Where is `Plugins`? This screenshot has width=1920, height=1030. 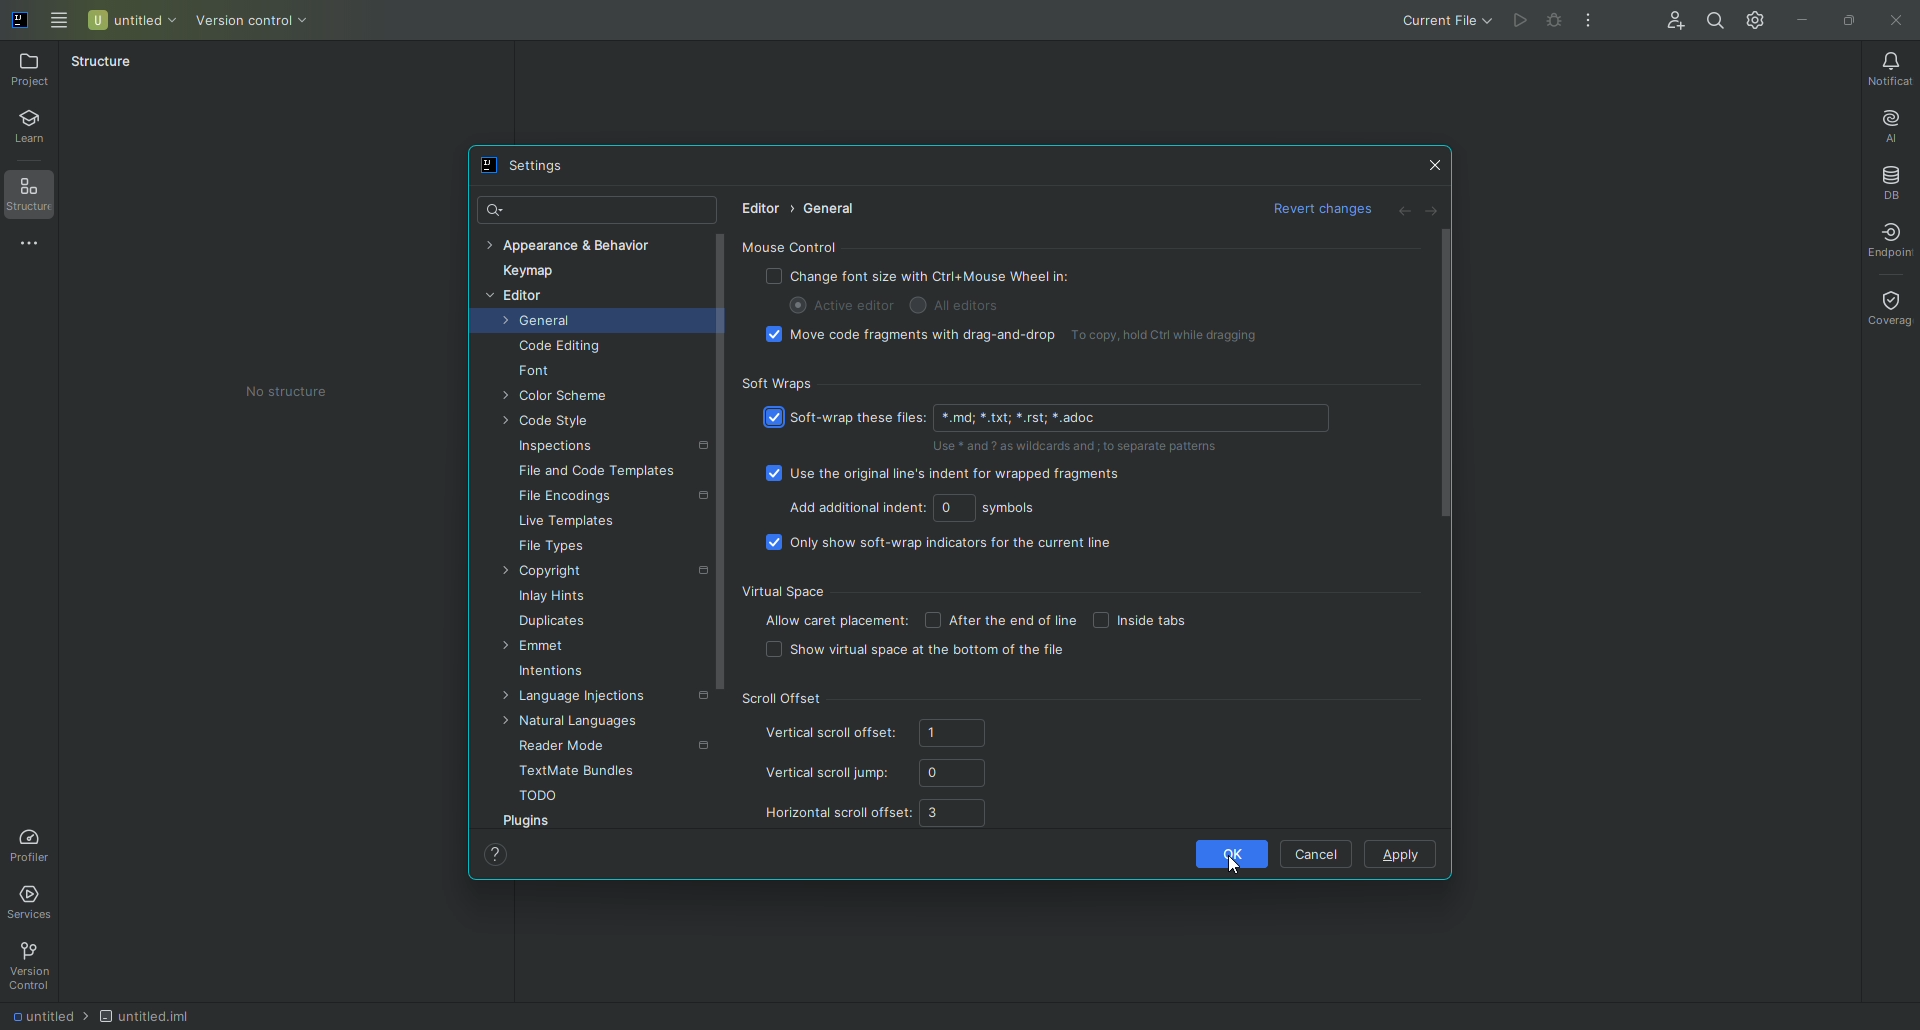 Plugins is located at coordinates (527, 819).